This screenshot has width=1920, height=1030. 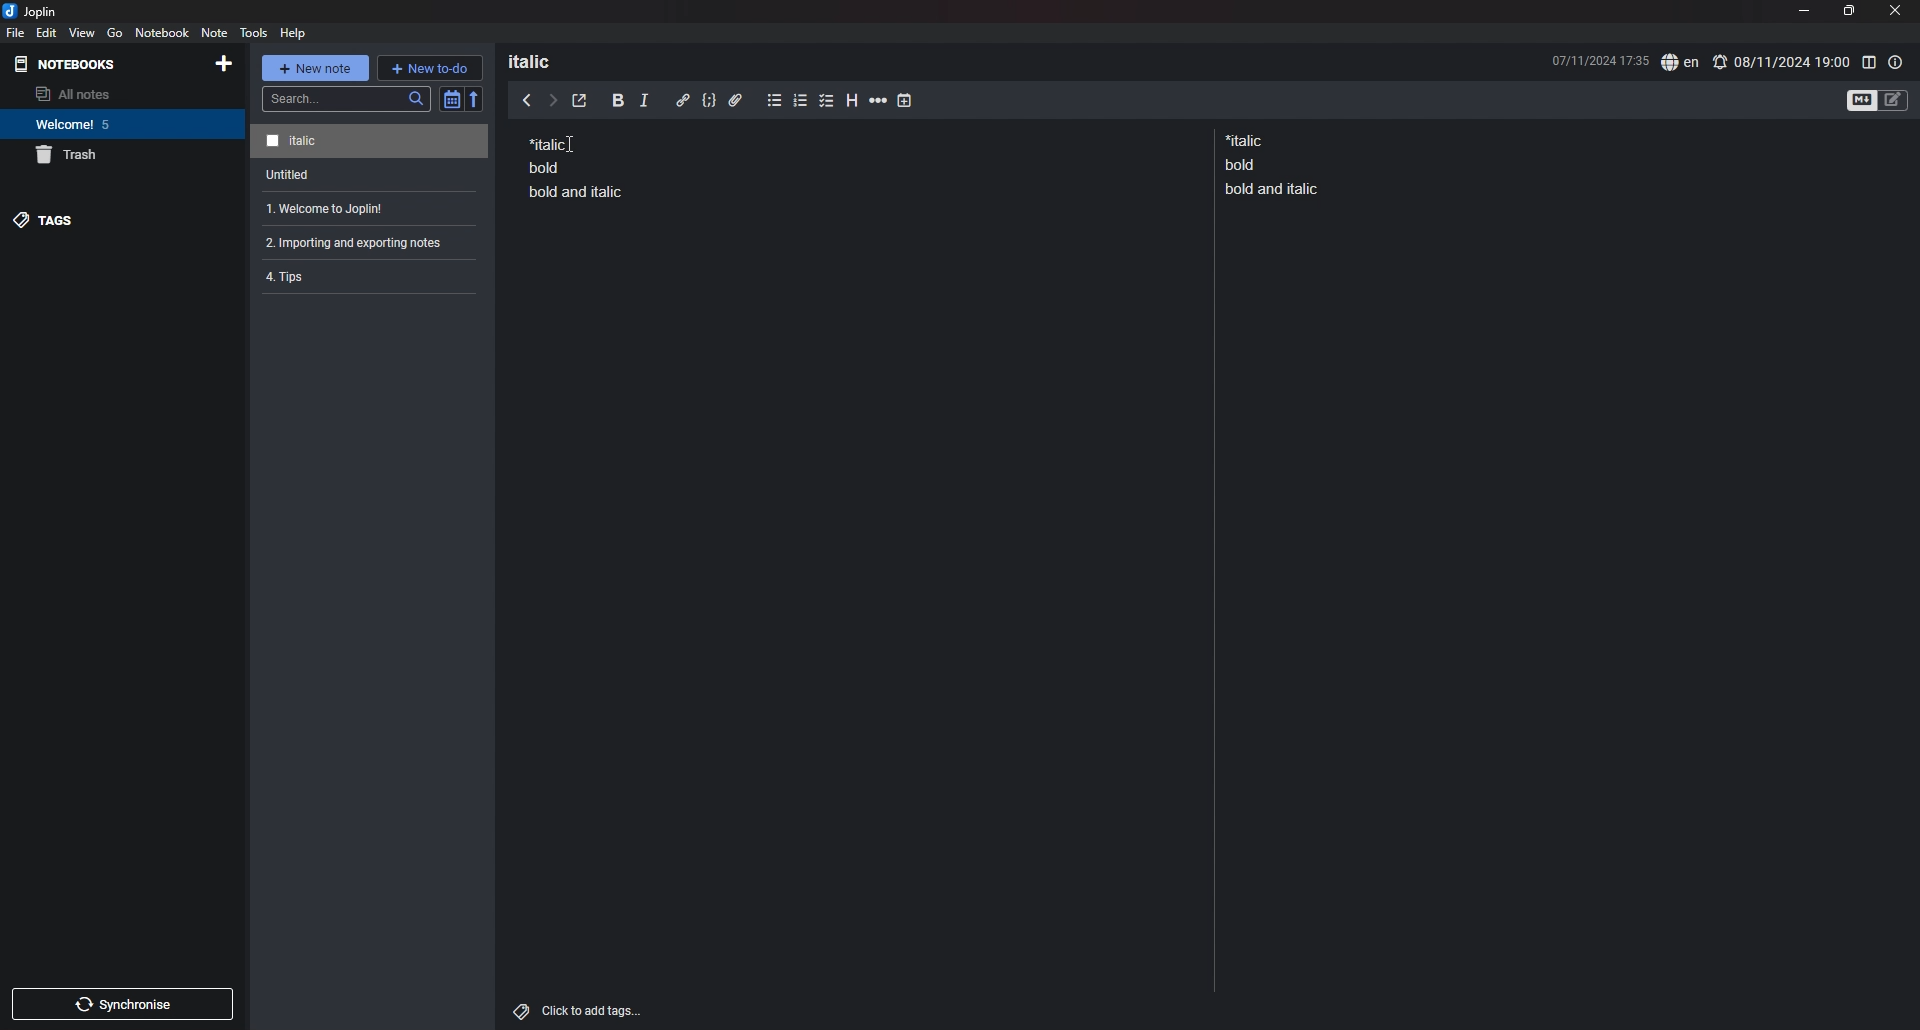 What do you see at coordinates (1878, 99) in the screenshot?
I see `toggle editors` at bounding box center [1878, 99].